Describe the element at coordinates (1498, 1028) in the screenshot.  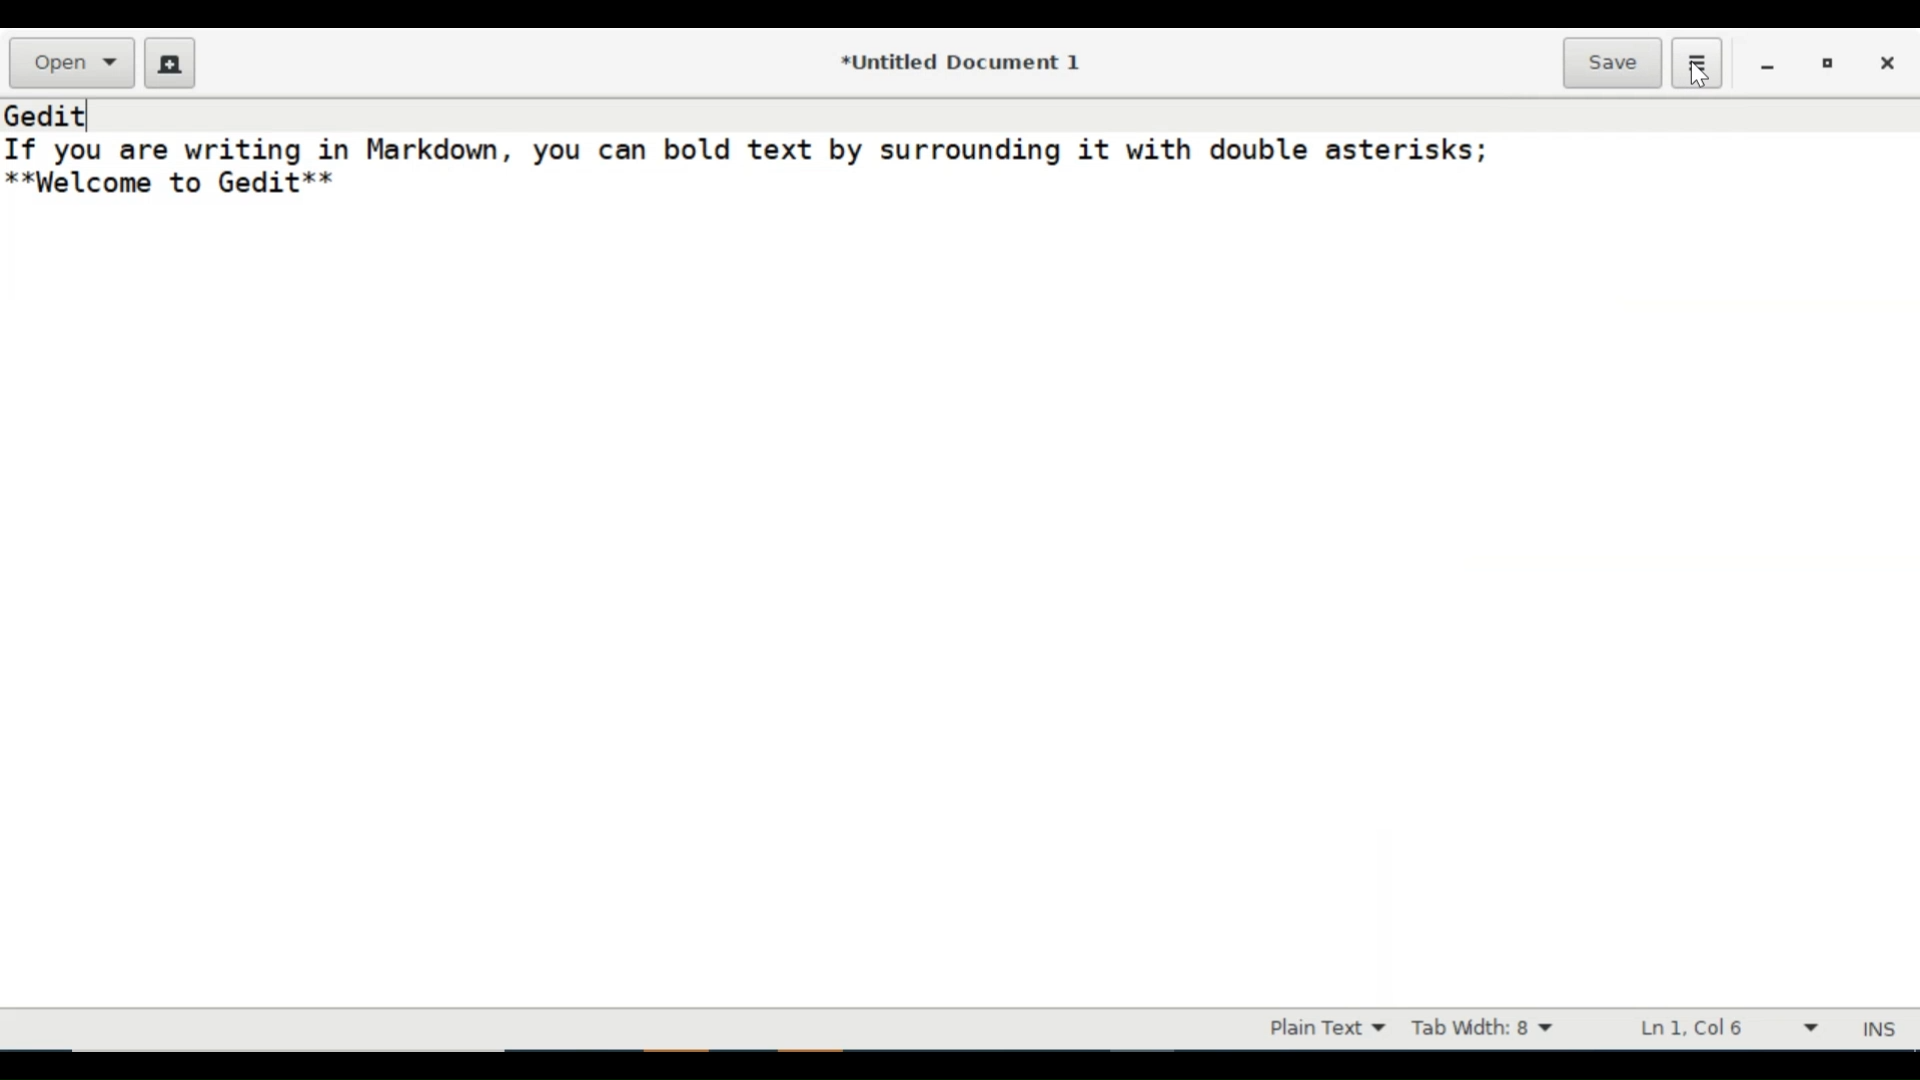
I see `Tab Width` at that location.